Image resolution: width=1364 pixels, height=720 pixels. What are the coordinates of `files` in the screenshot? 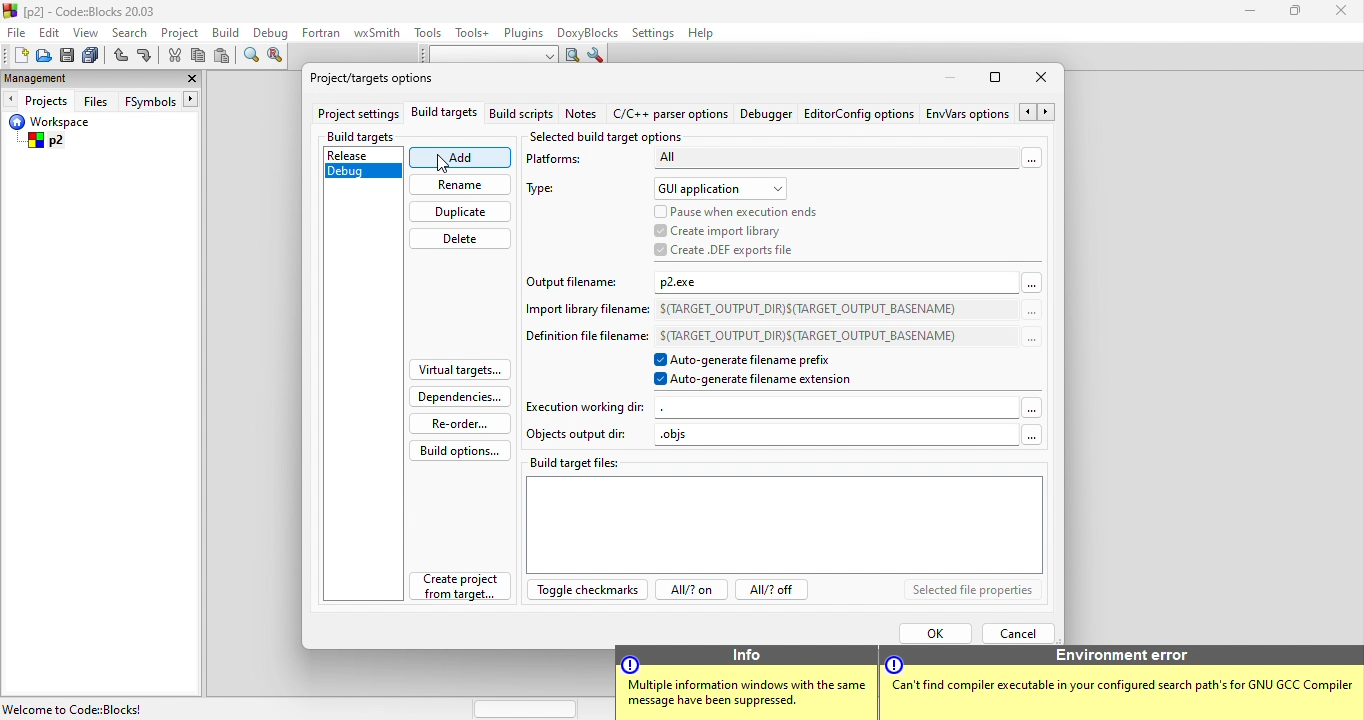 It's located at (99, 100).